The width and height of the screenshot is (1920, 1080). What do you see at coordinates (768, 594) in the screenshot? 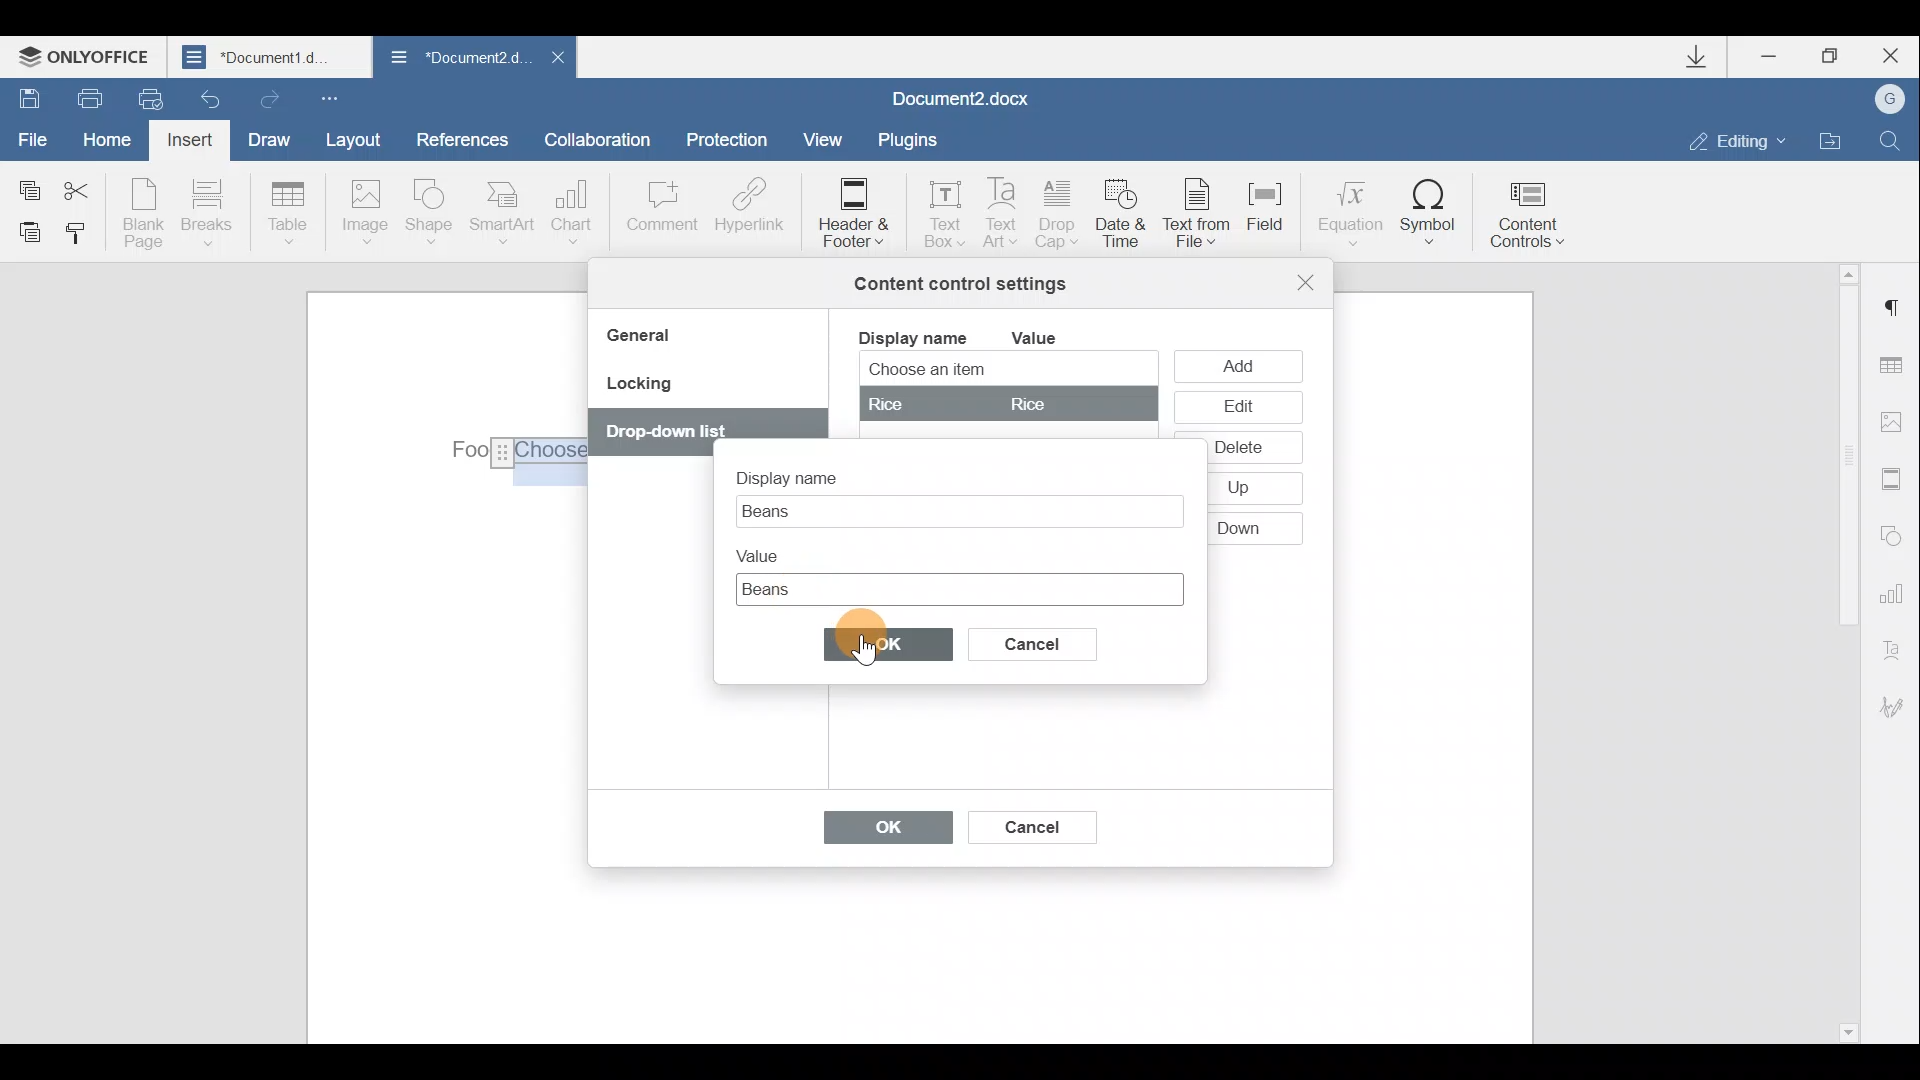
I see `Cursor` at bounding box center [768, 594].